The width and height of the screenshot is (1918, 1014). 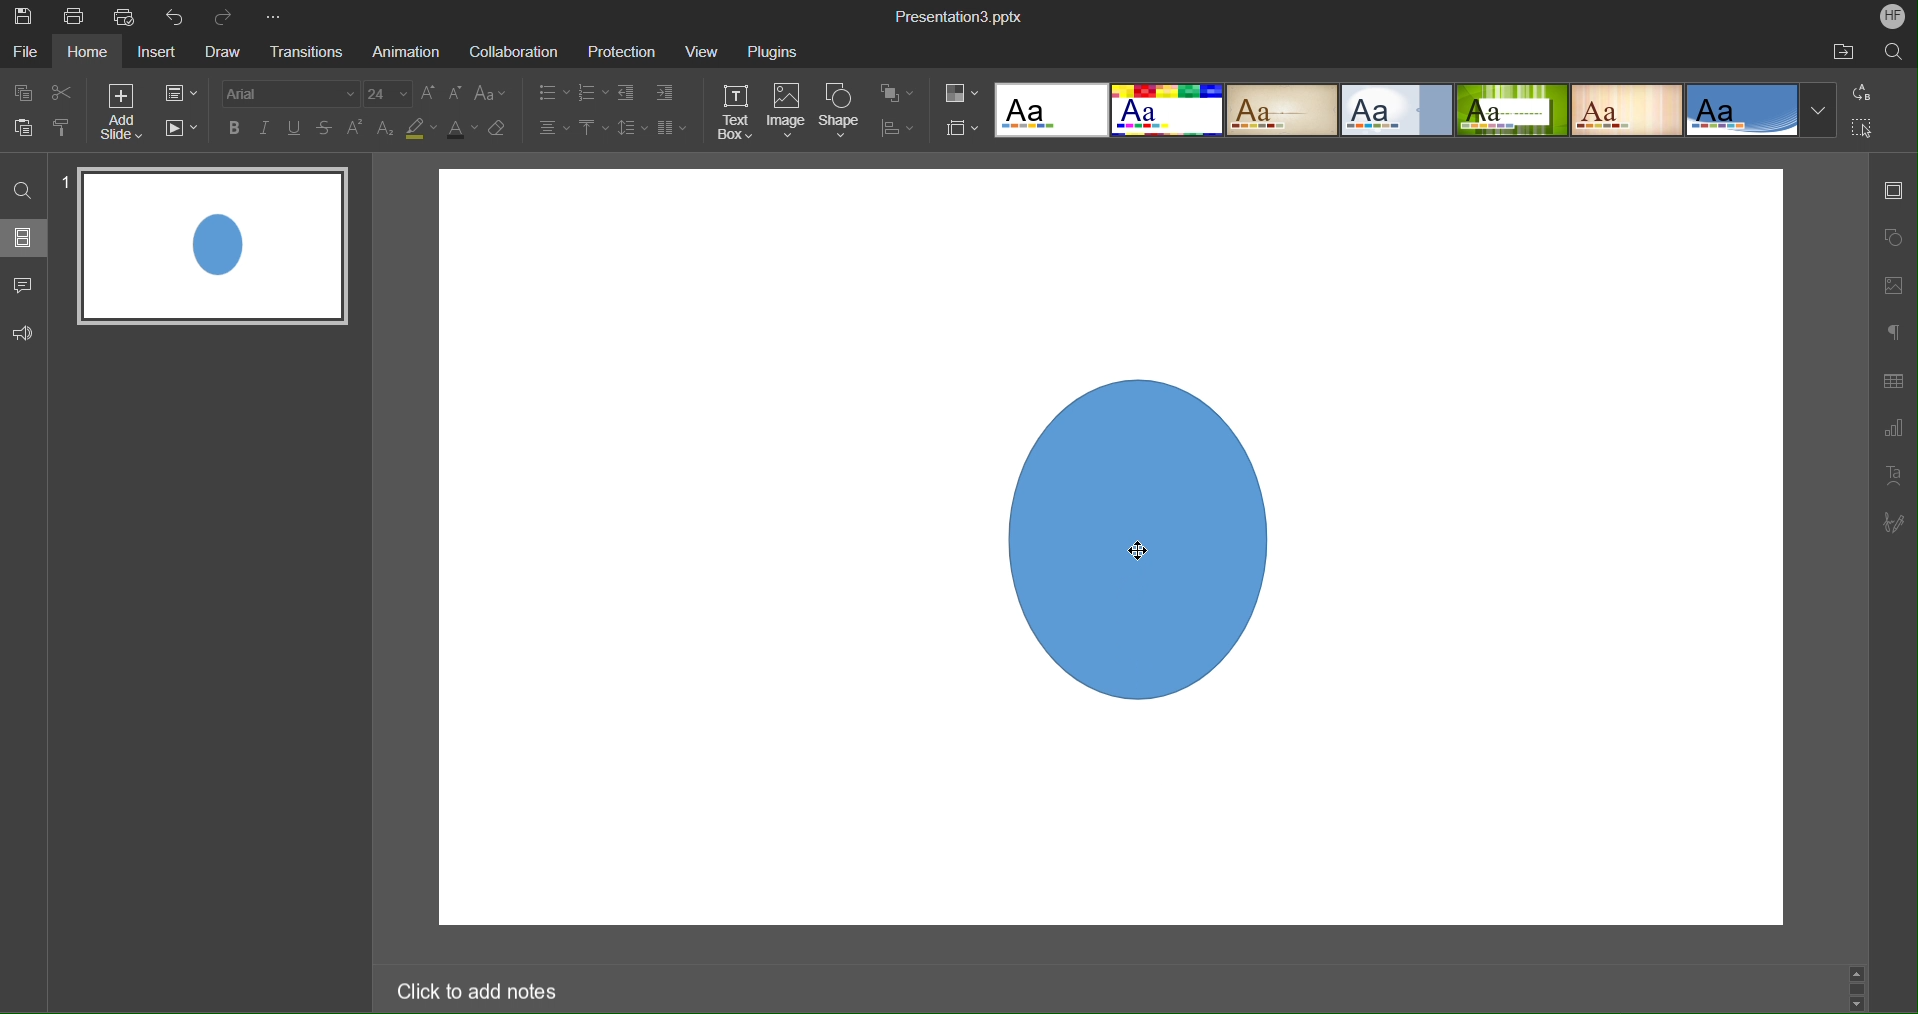 What do you see at coordinates (124, 16) in the screenshot?
I see `Quick Print` at bounding box center [124, 16].